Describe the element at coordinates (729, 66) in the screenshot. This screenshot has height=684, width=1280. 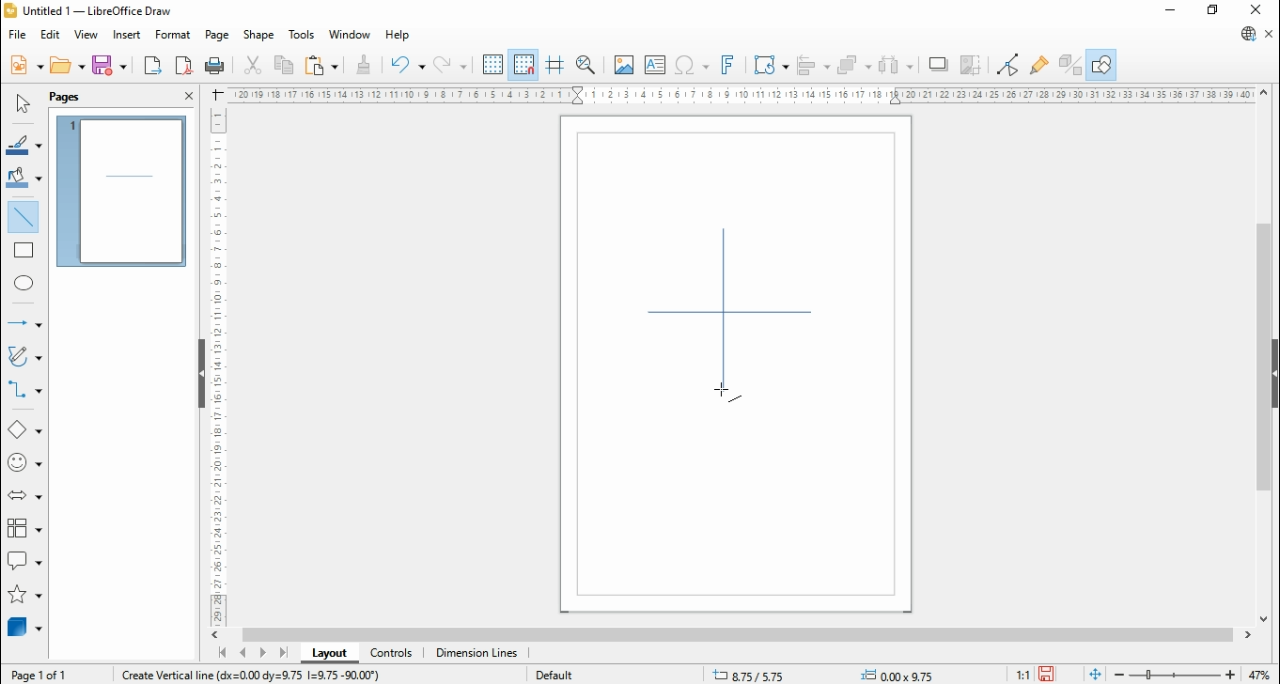
I see `insert fontwork text` at that location.